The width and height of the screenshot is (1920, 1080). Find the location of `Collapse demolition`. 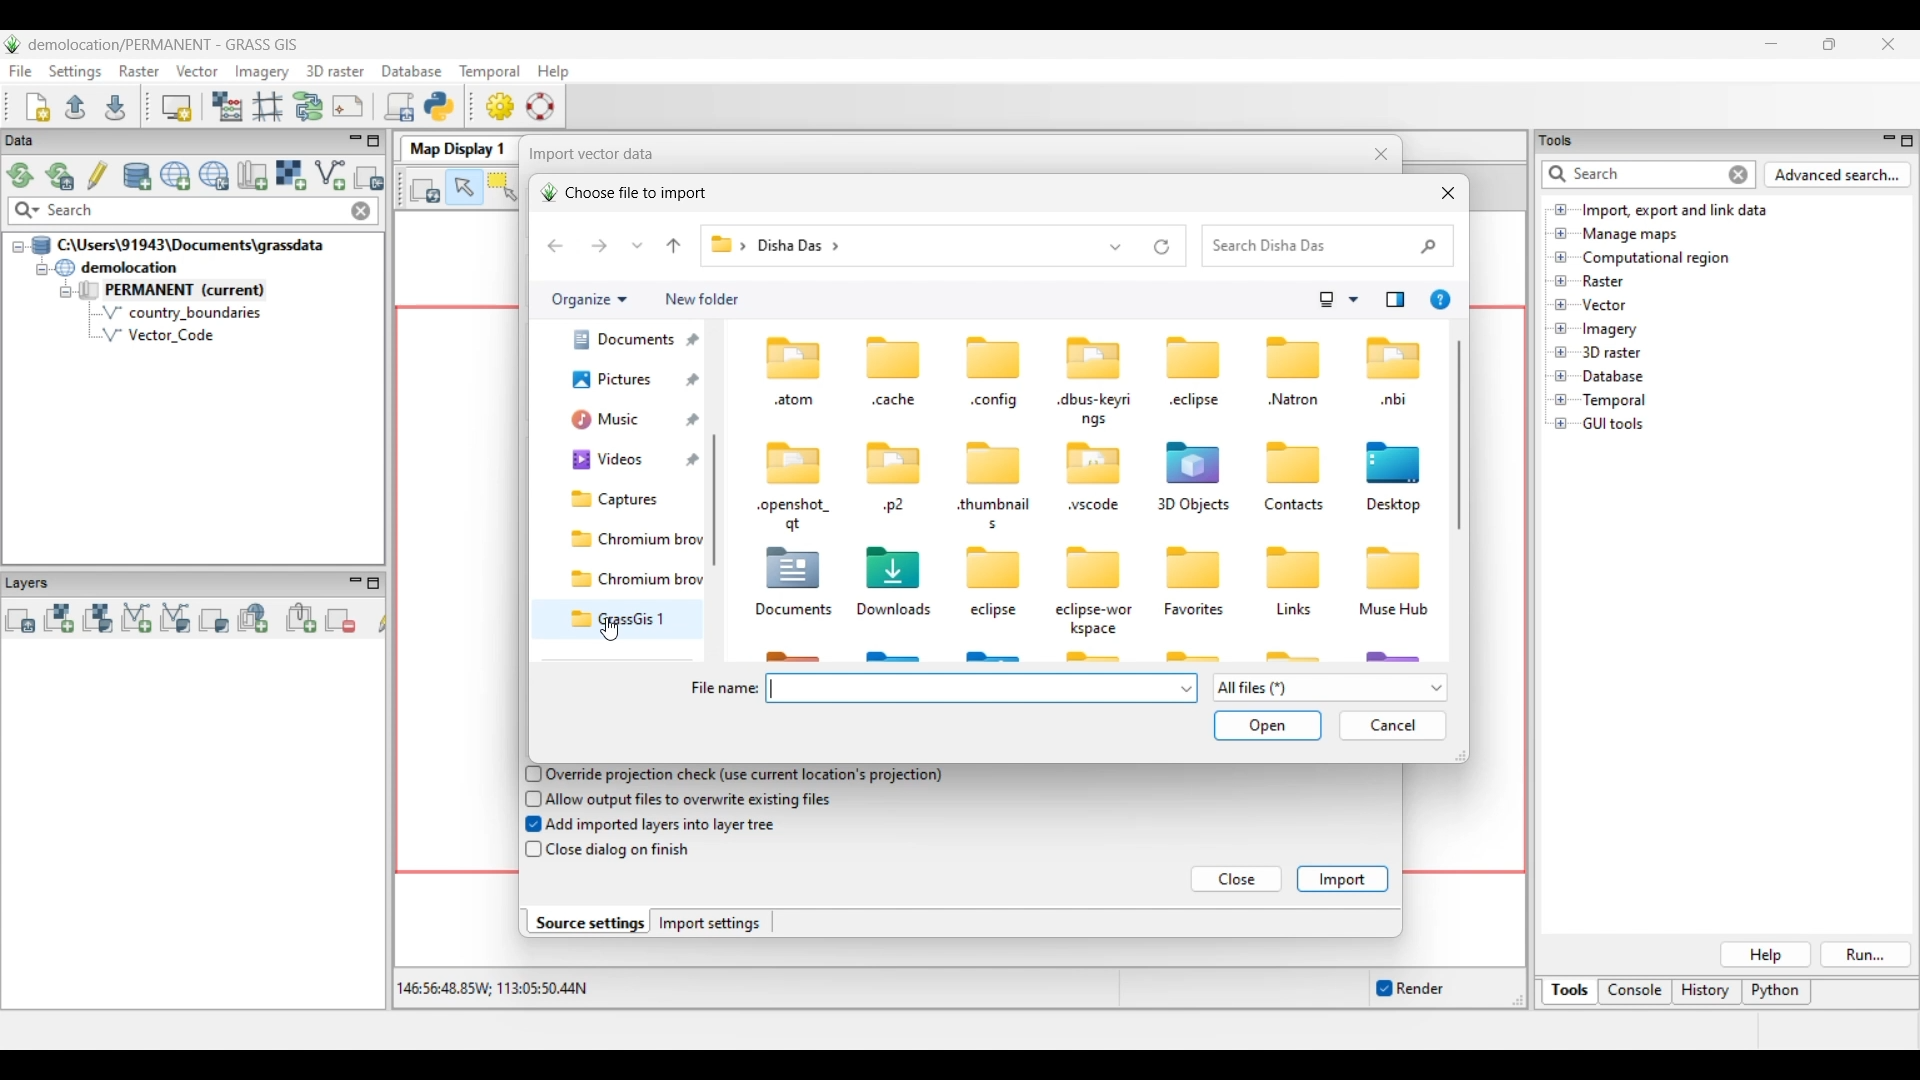

Collapse demolition is located at coordinates (41, 270).